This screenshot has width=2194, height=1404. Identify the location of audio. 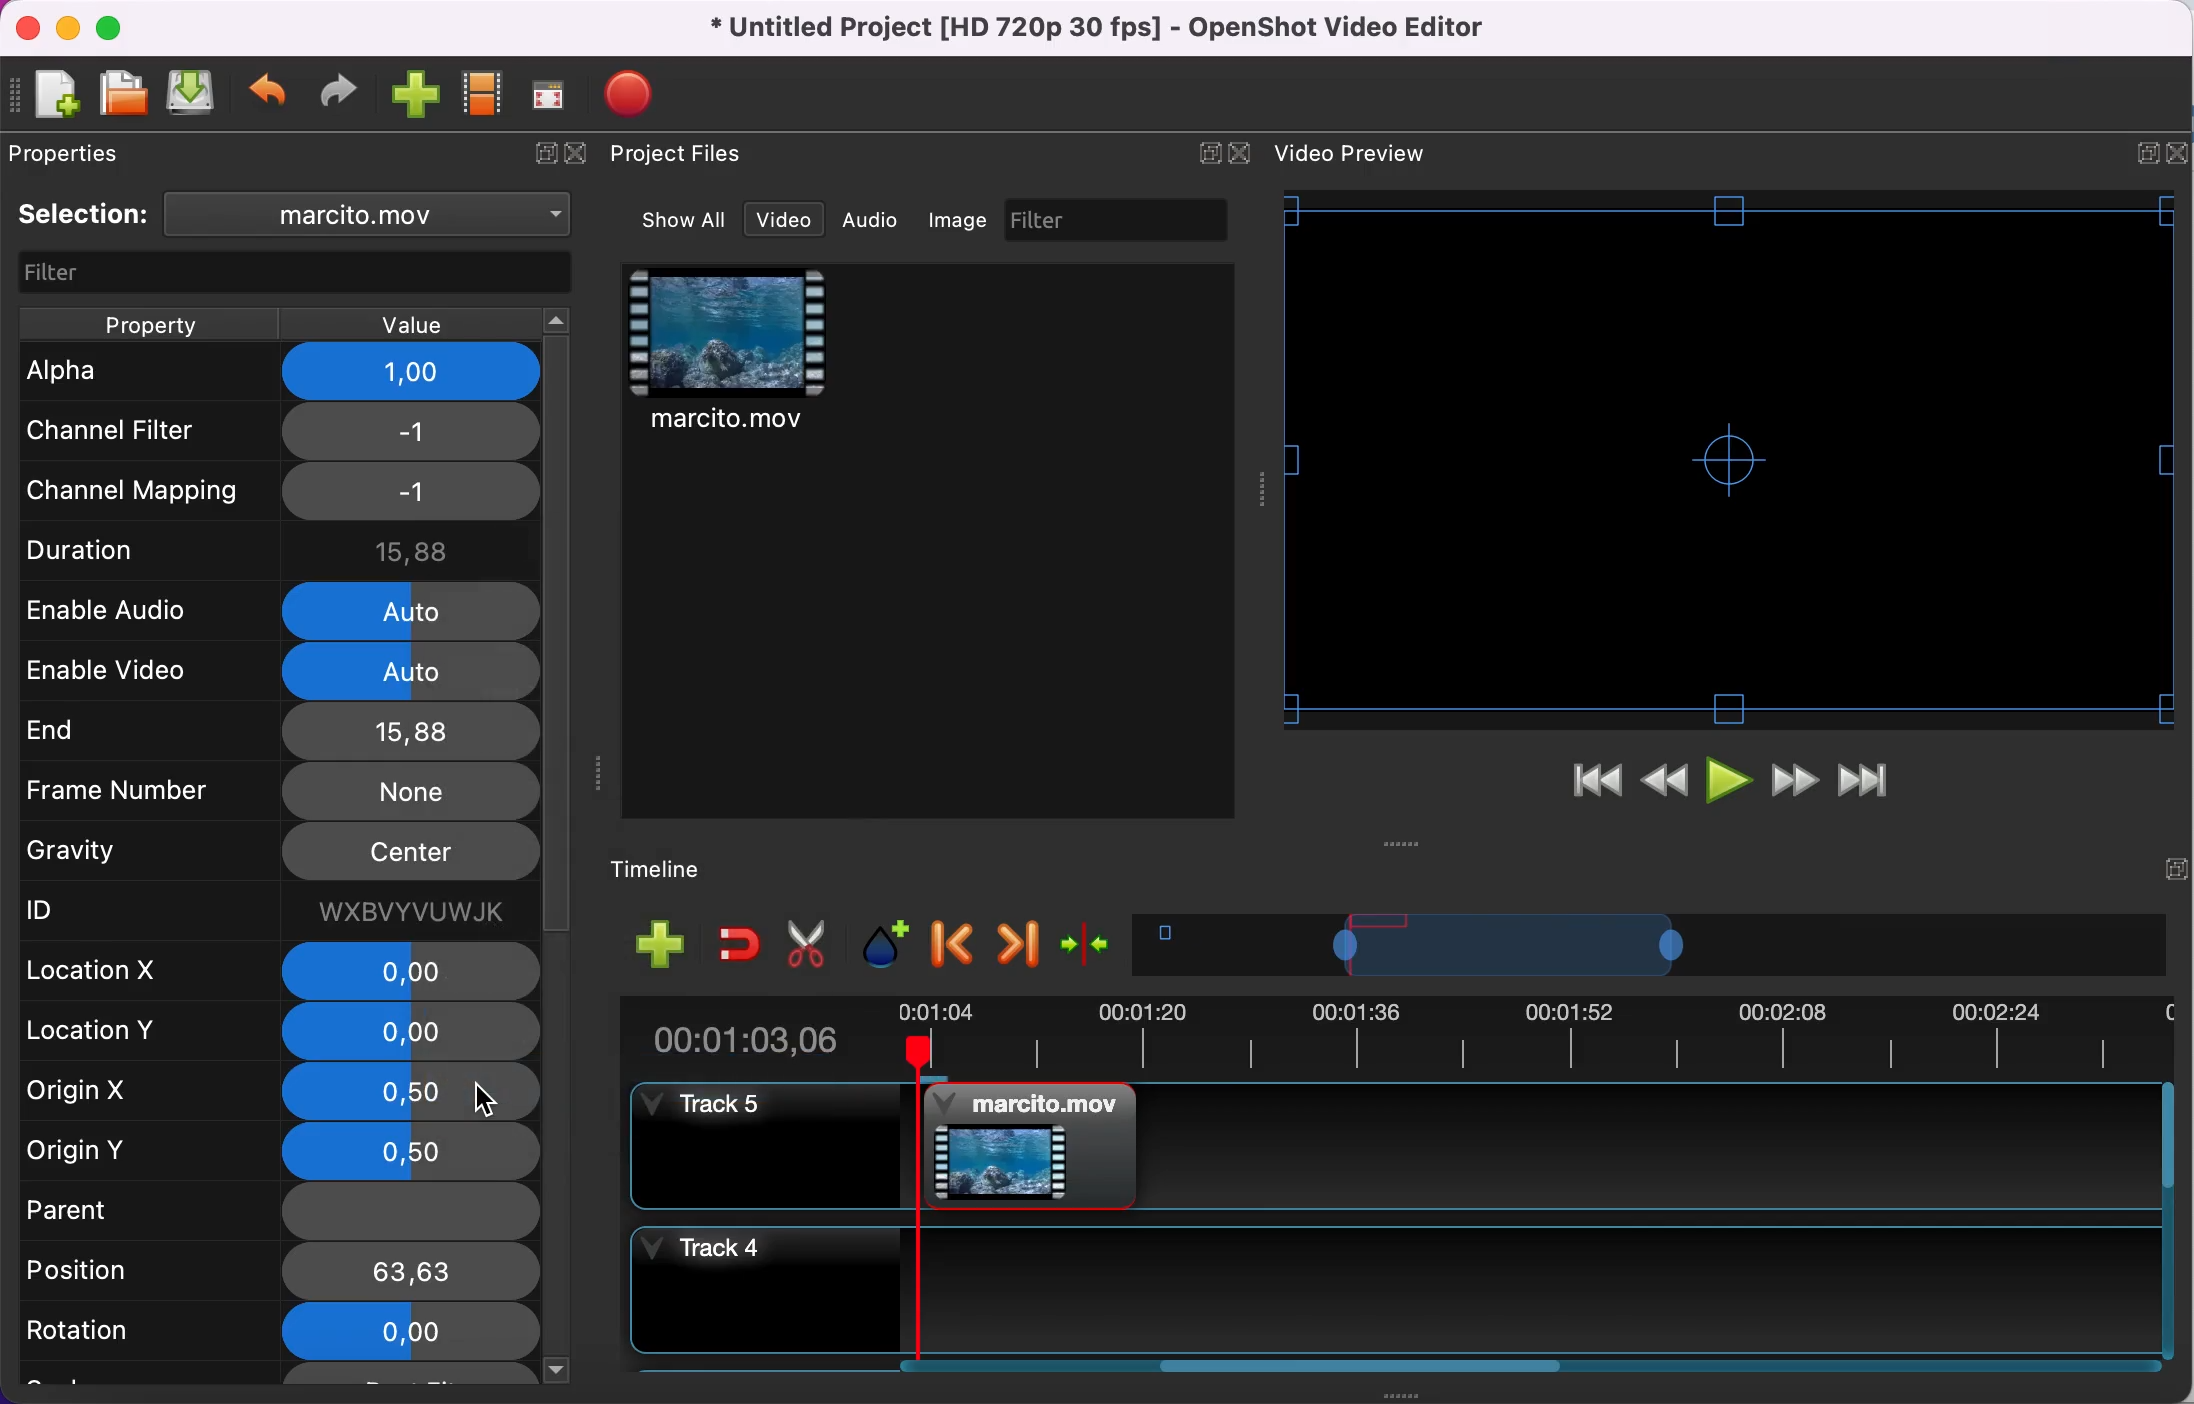
(871, 219).